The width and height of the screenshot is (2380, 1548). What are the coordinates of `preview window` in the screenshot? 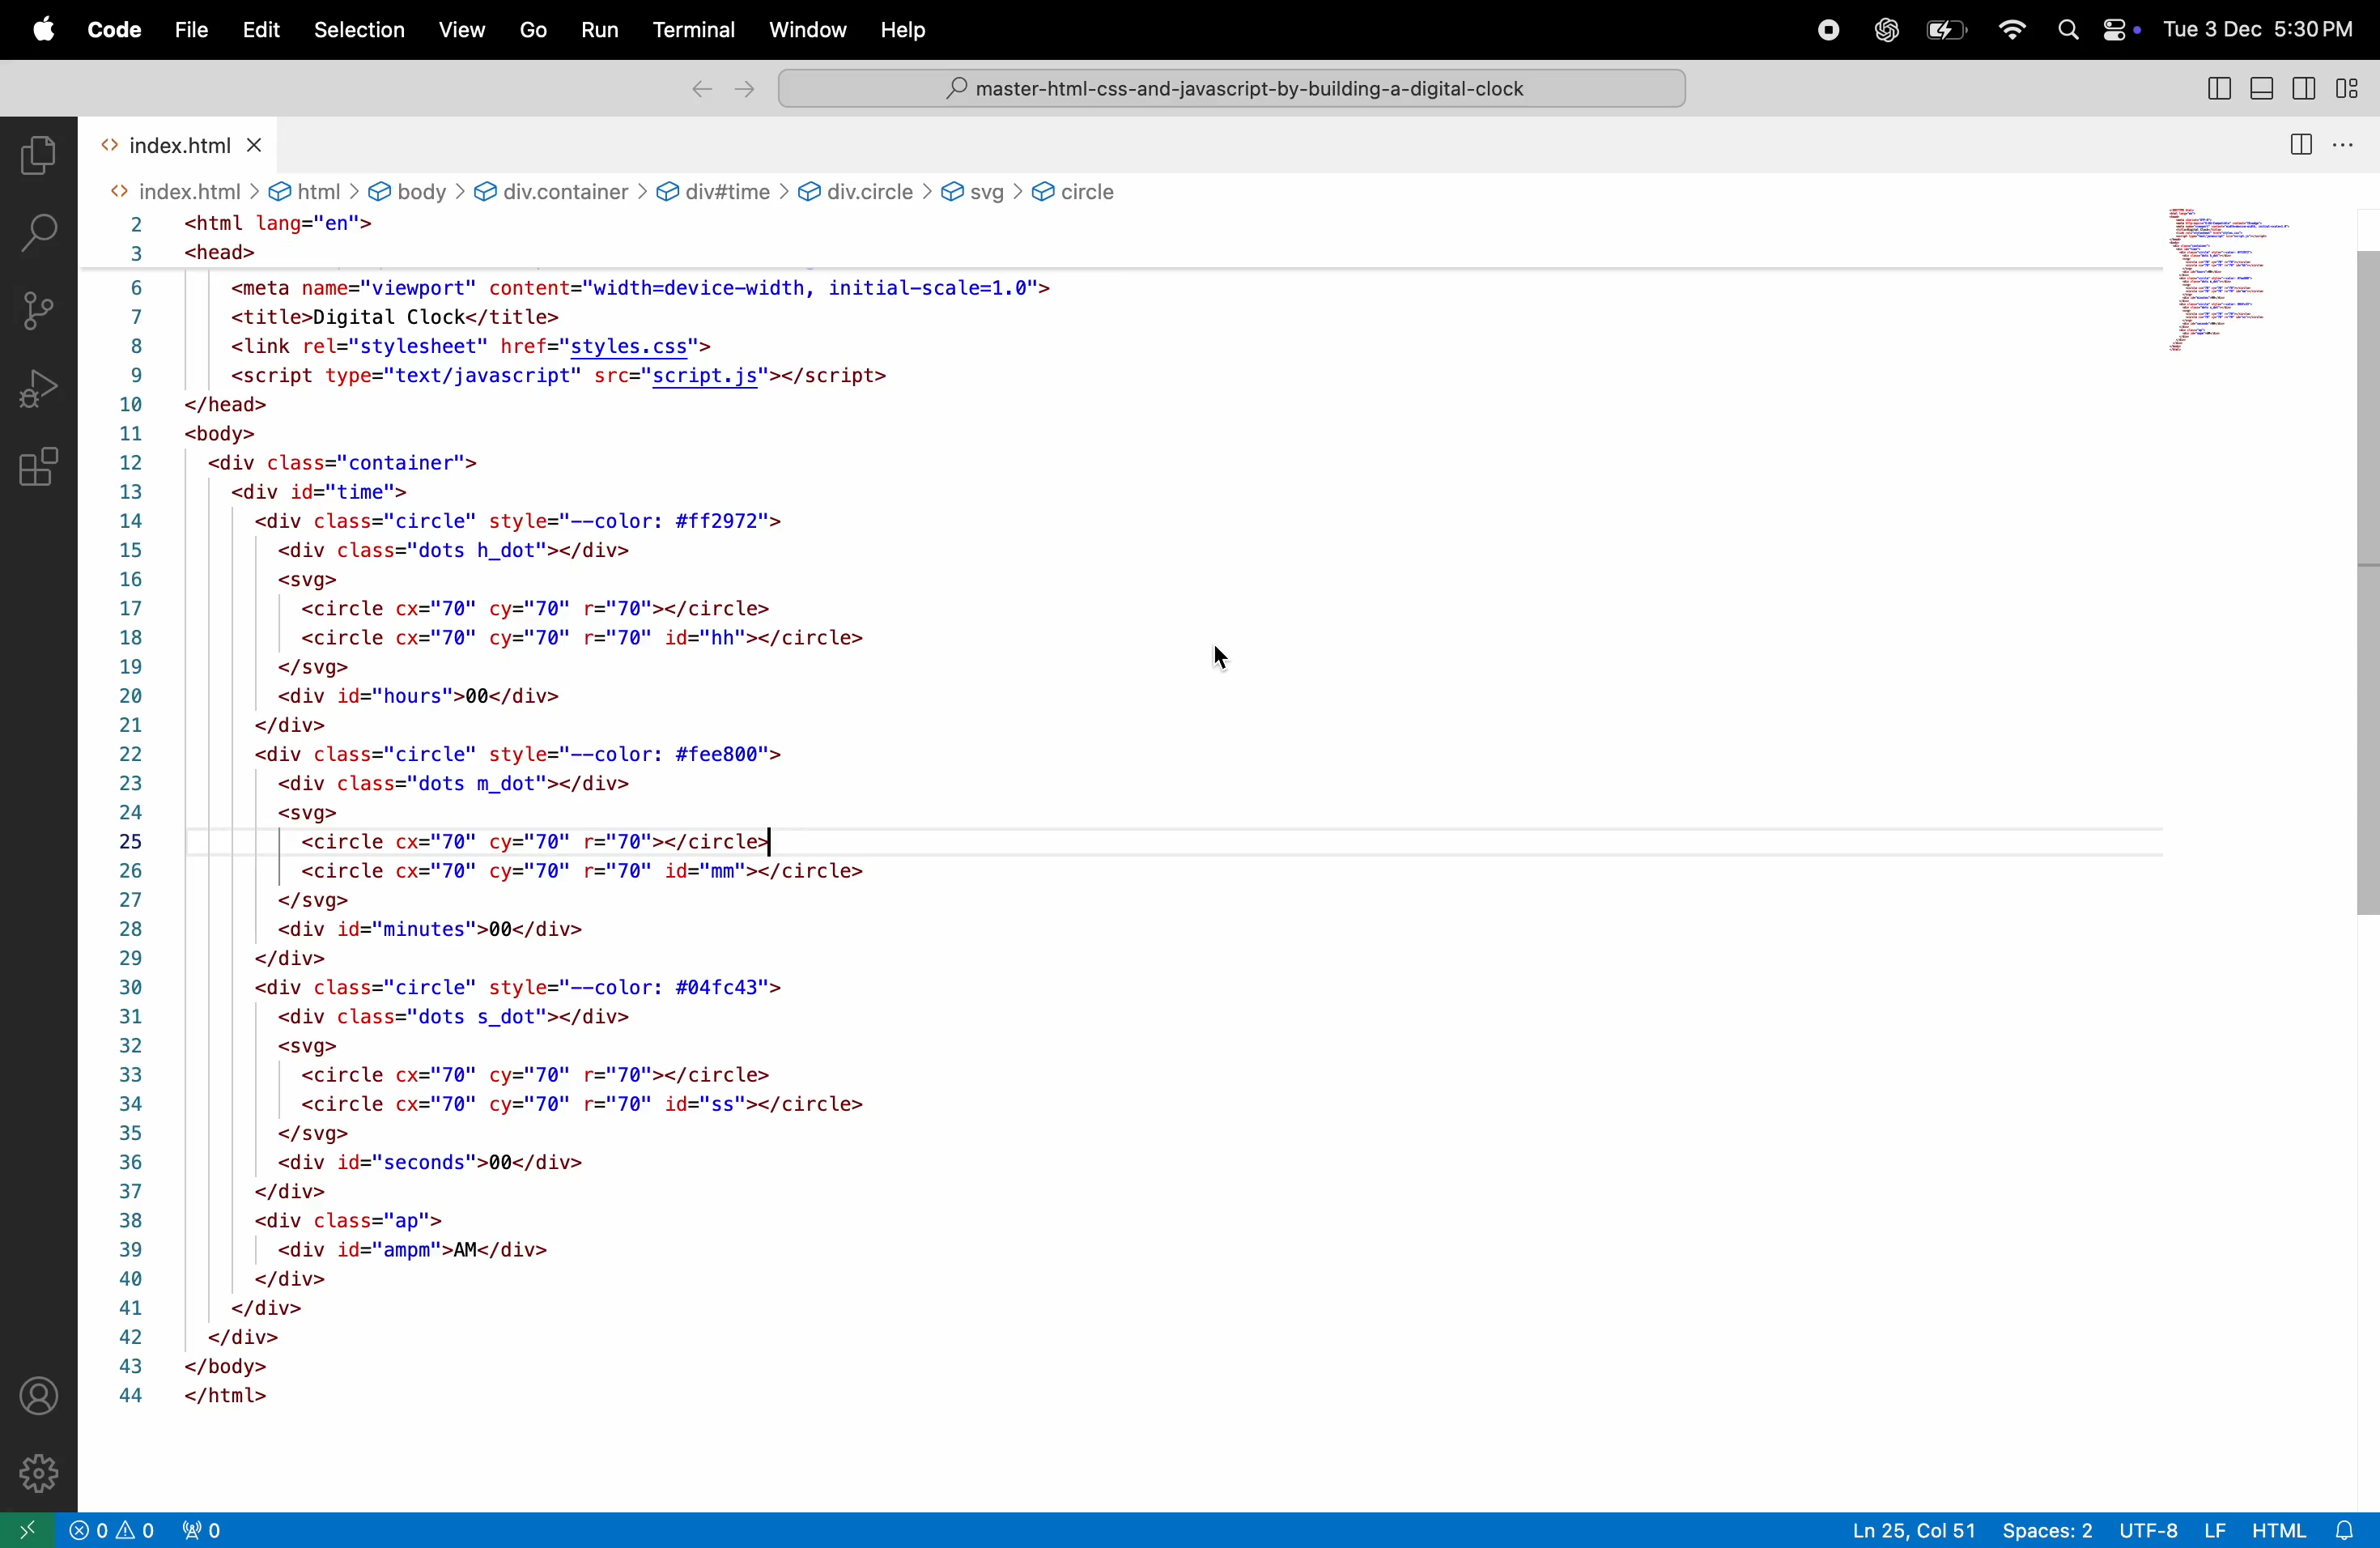 It's located at (2236, 275).